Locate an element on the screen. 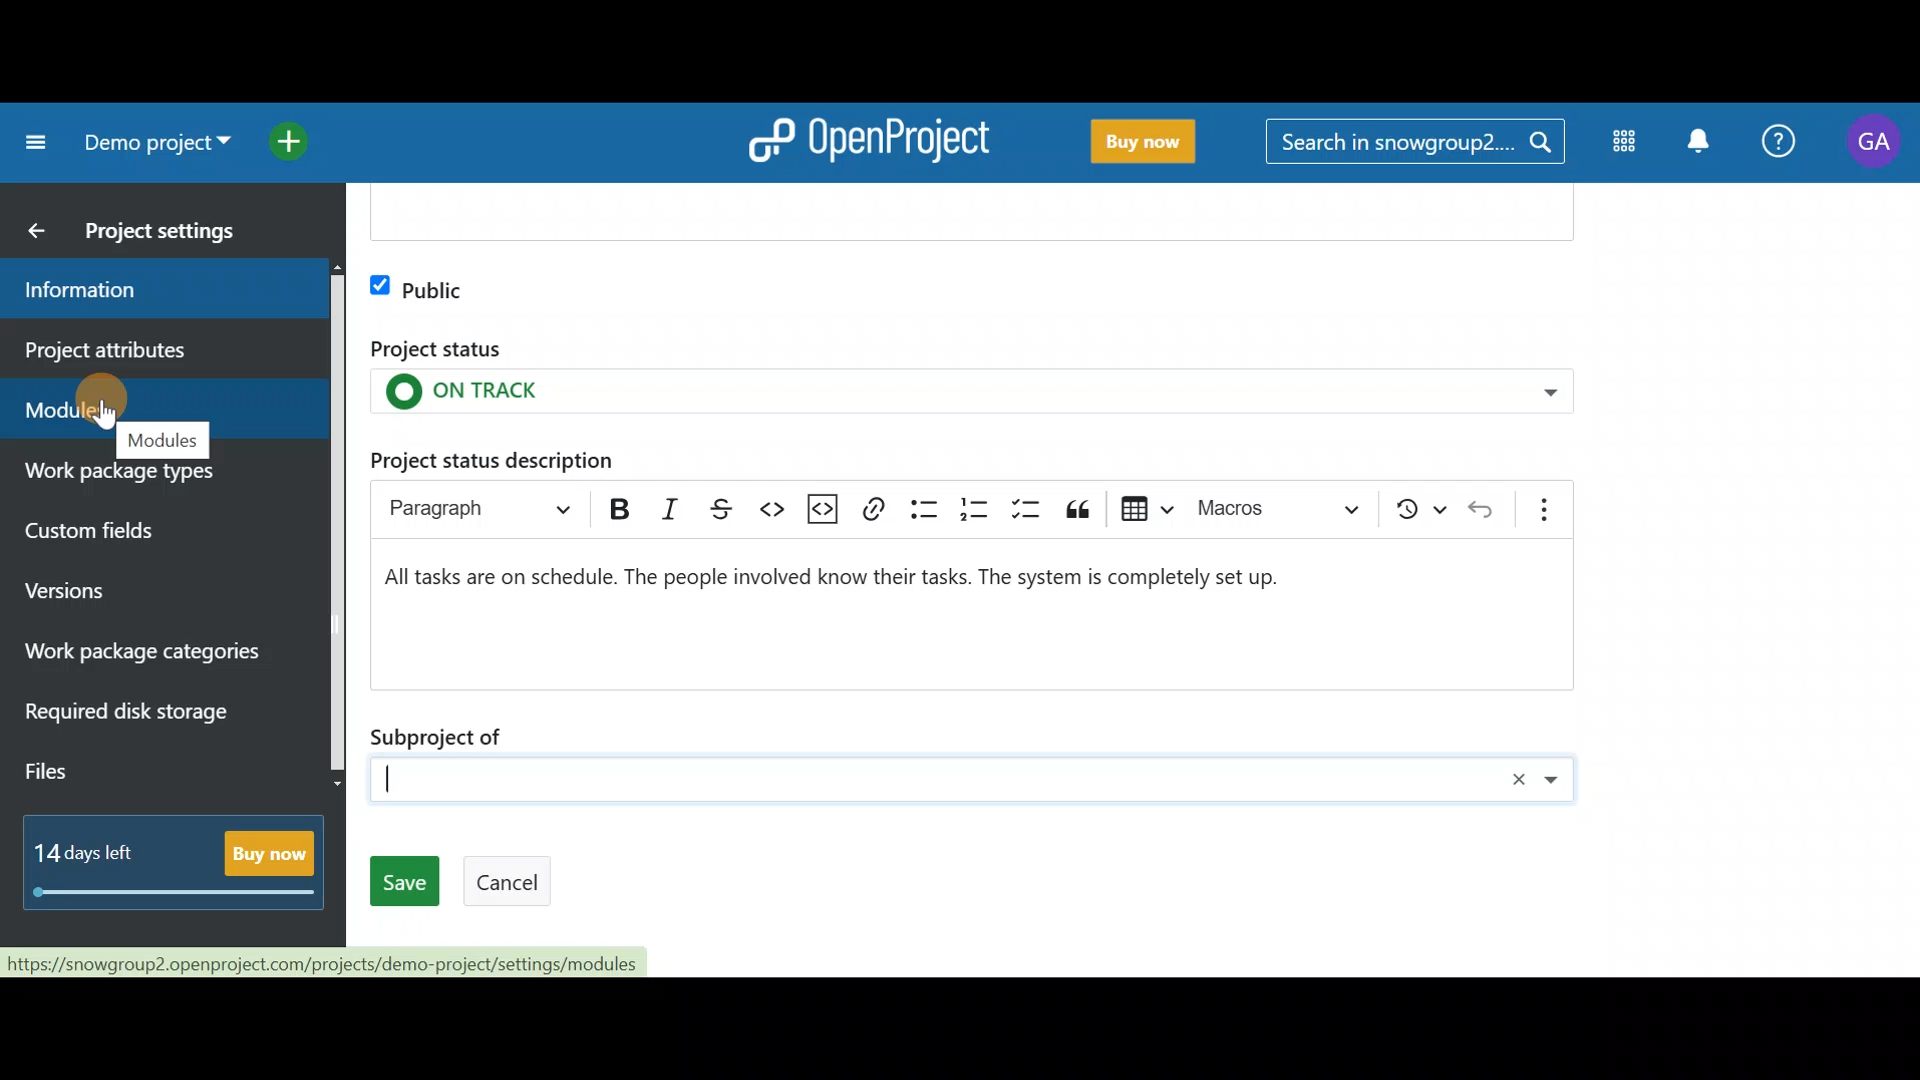 This screenshot has height=1080, width=1920. Subproject of is located at coordinates (974, 758).